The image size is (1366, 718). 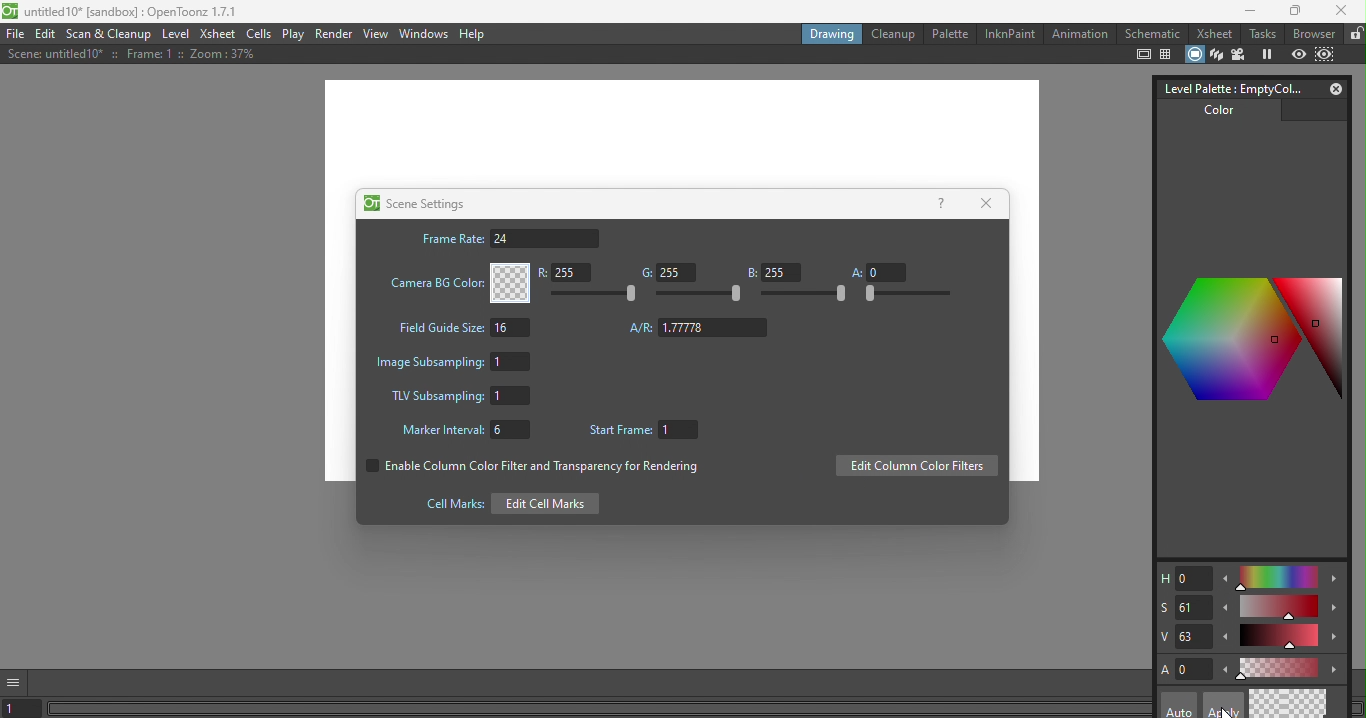 I want to click on workspace, so click(x=681, y=134).